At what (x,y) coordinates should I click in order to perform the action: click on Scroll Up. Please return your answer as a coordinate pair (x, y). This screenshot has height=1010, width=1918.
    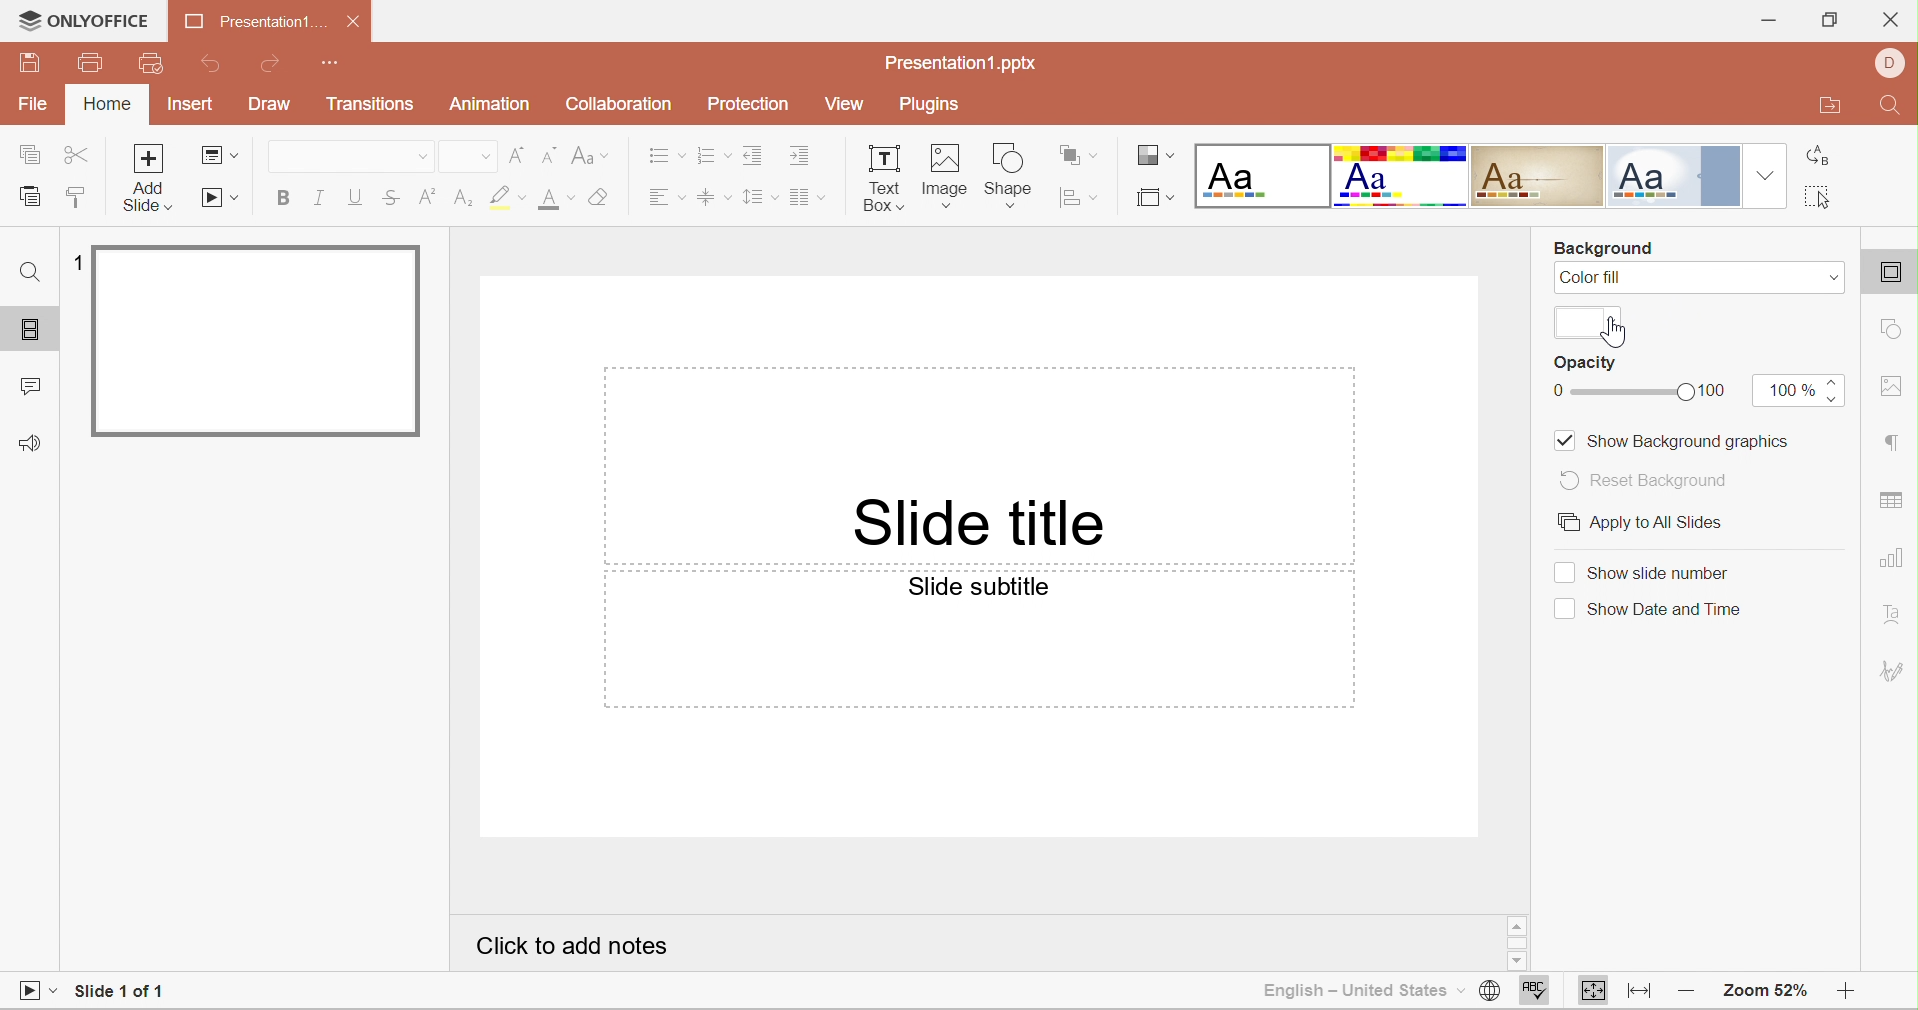
    Looking at the image, I should click on (1849, 924).